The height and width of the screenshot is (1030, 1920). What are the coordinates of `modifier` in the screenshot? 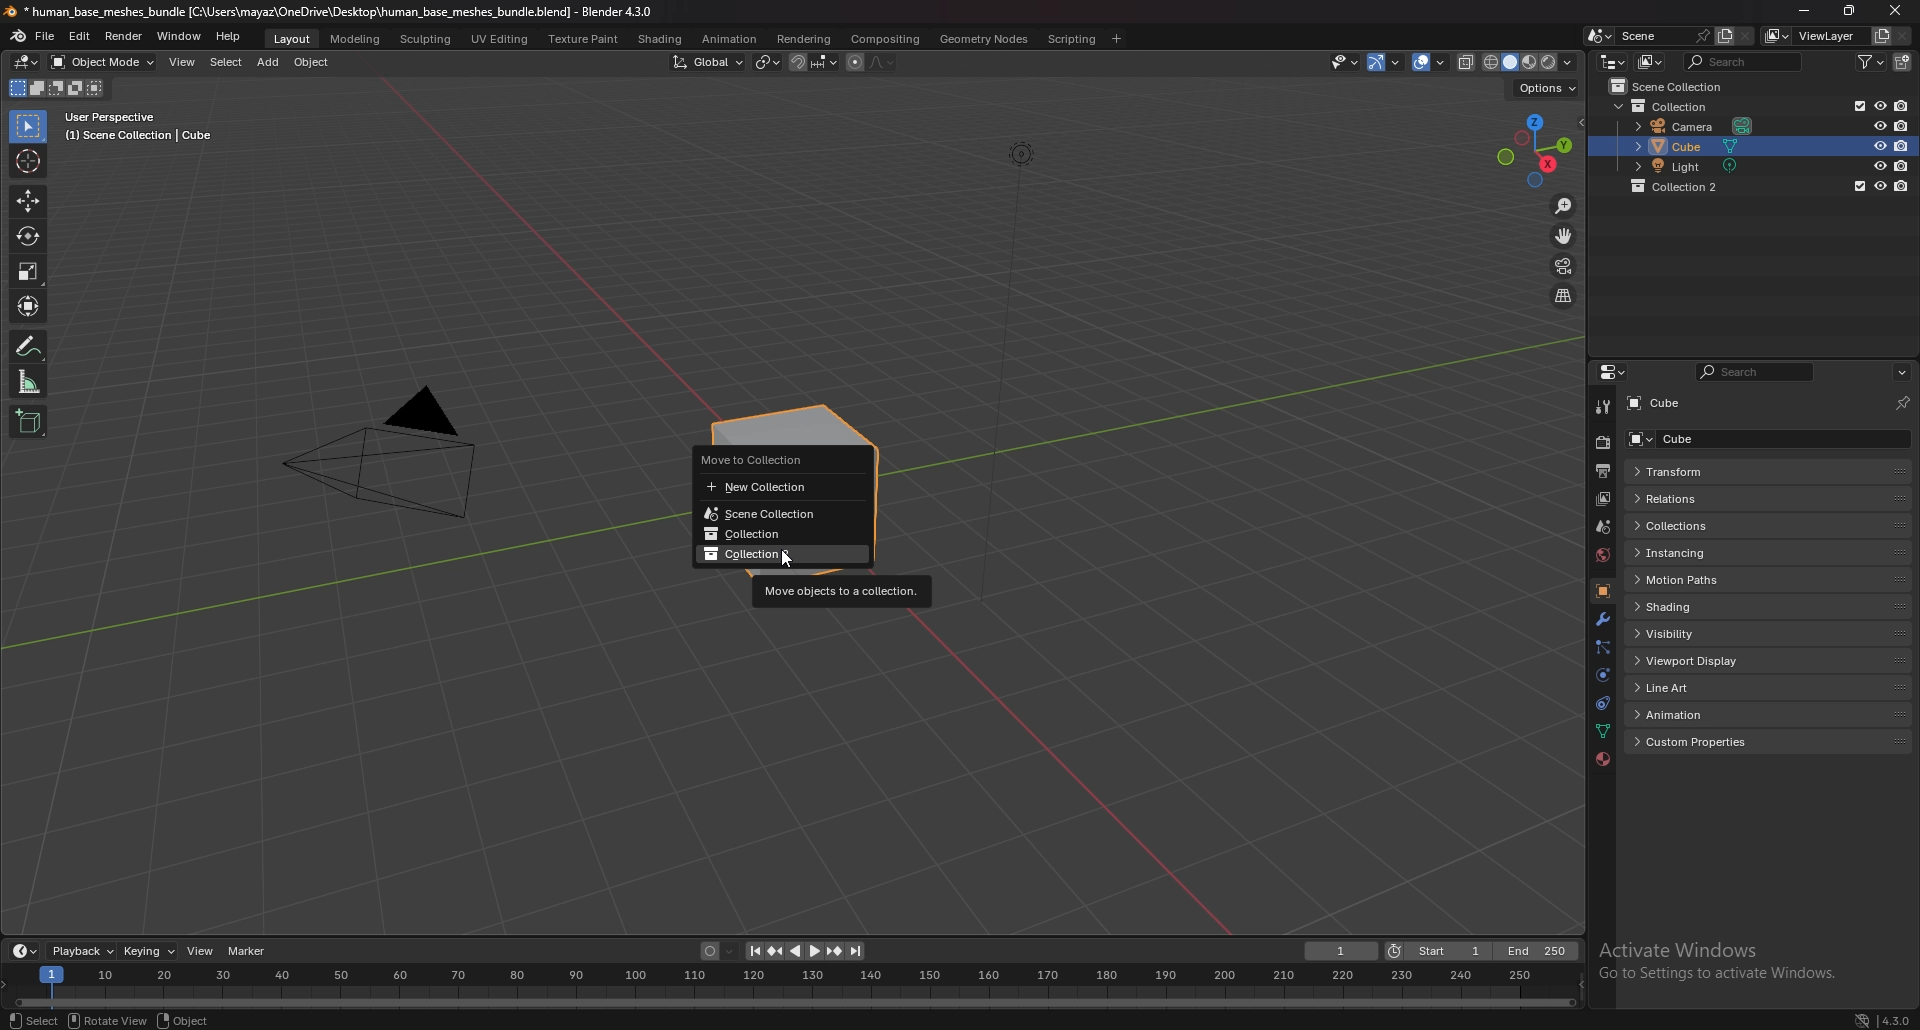 It's located at (1603, 621).